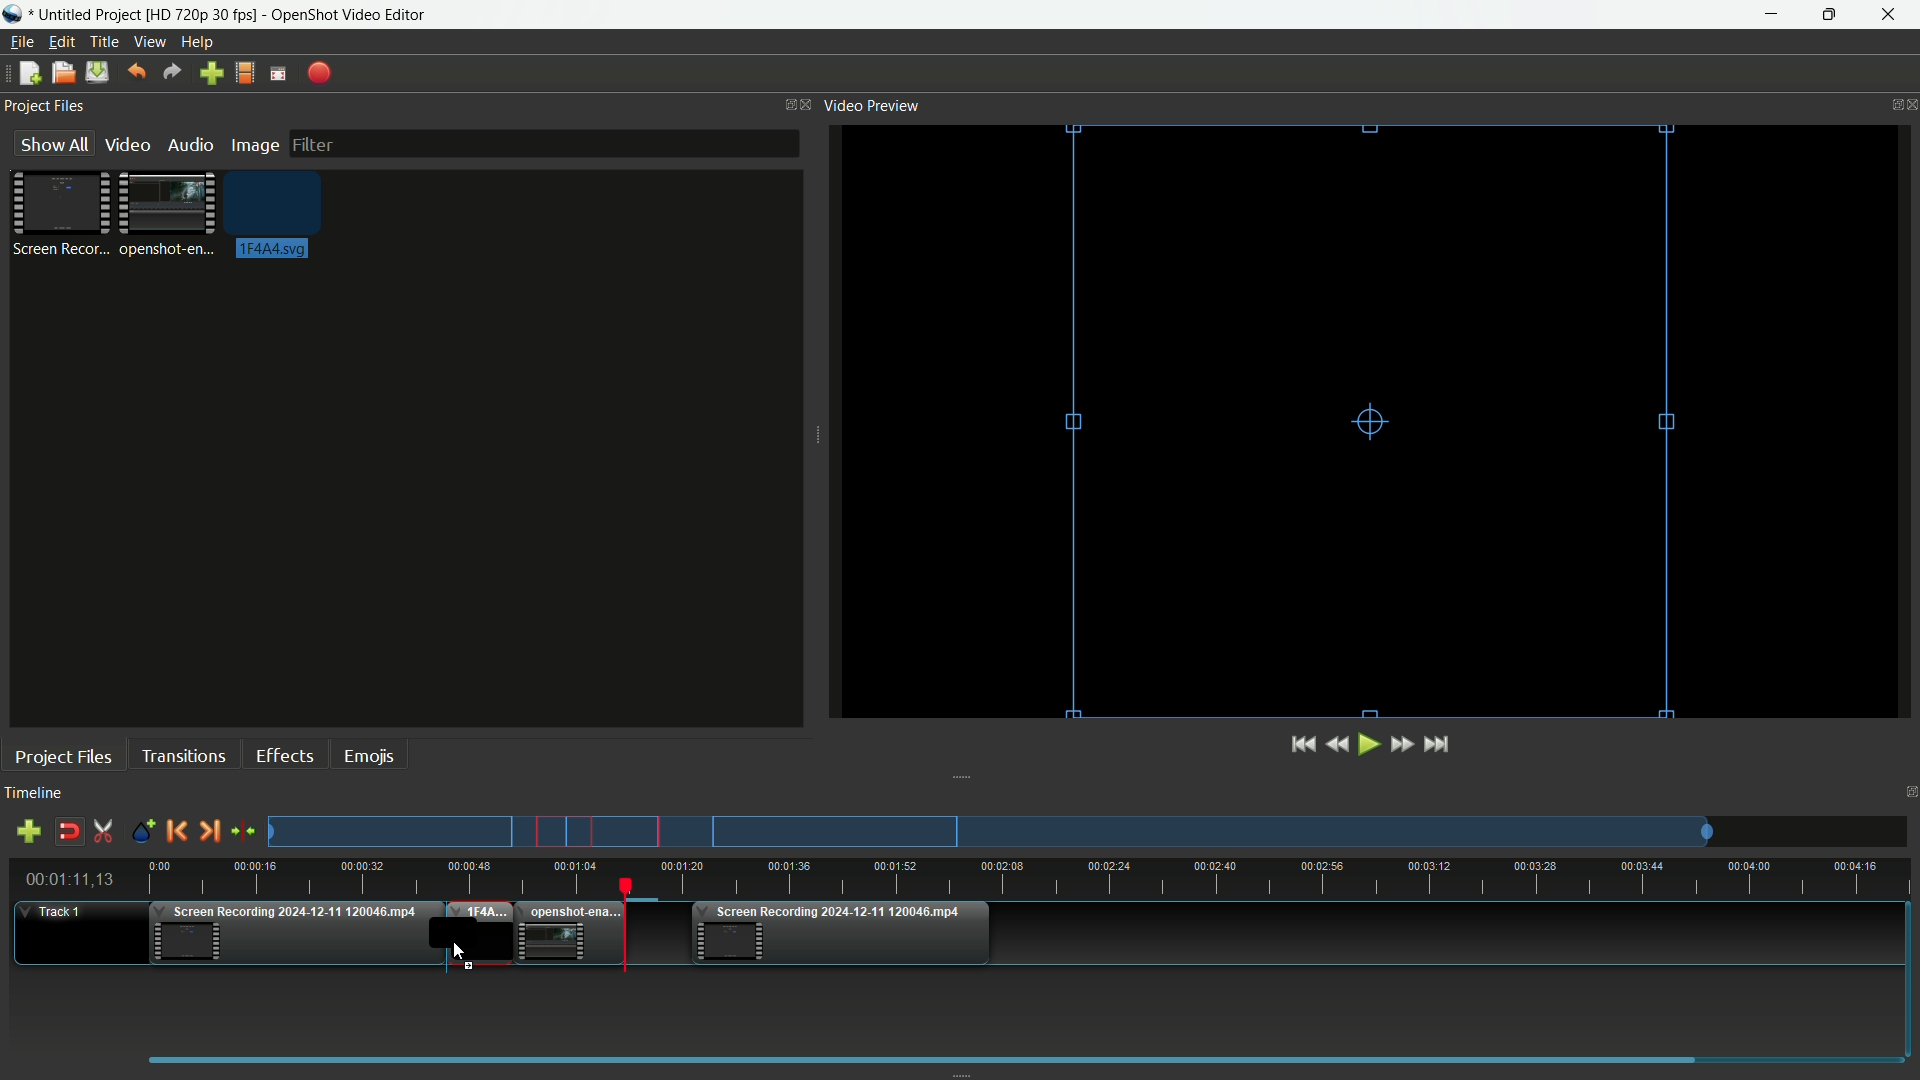  I want to click on App name, so click(351, 16).